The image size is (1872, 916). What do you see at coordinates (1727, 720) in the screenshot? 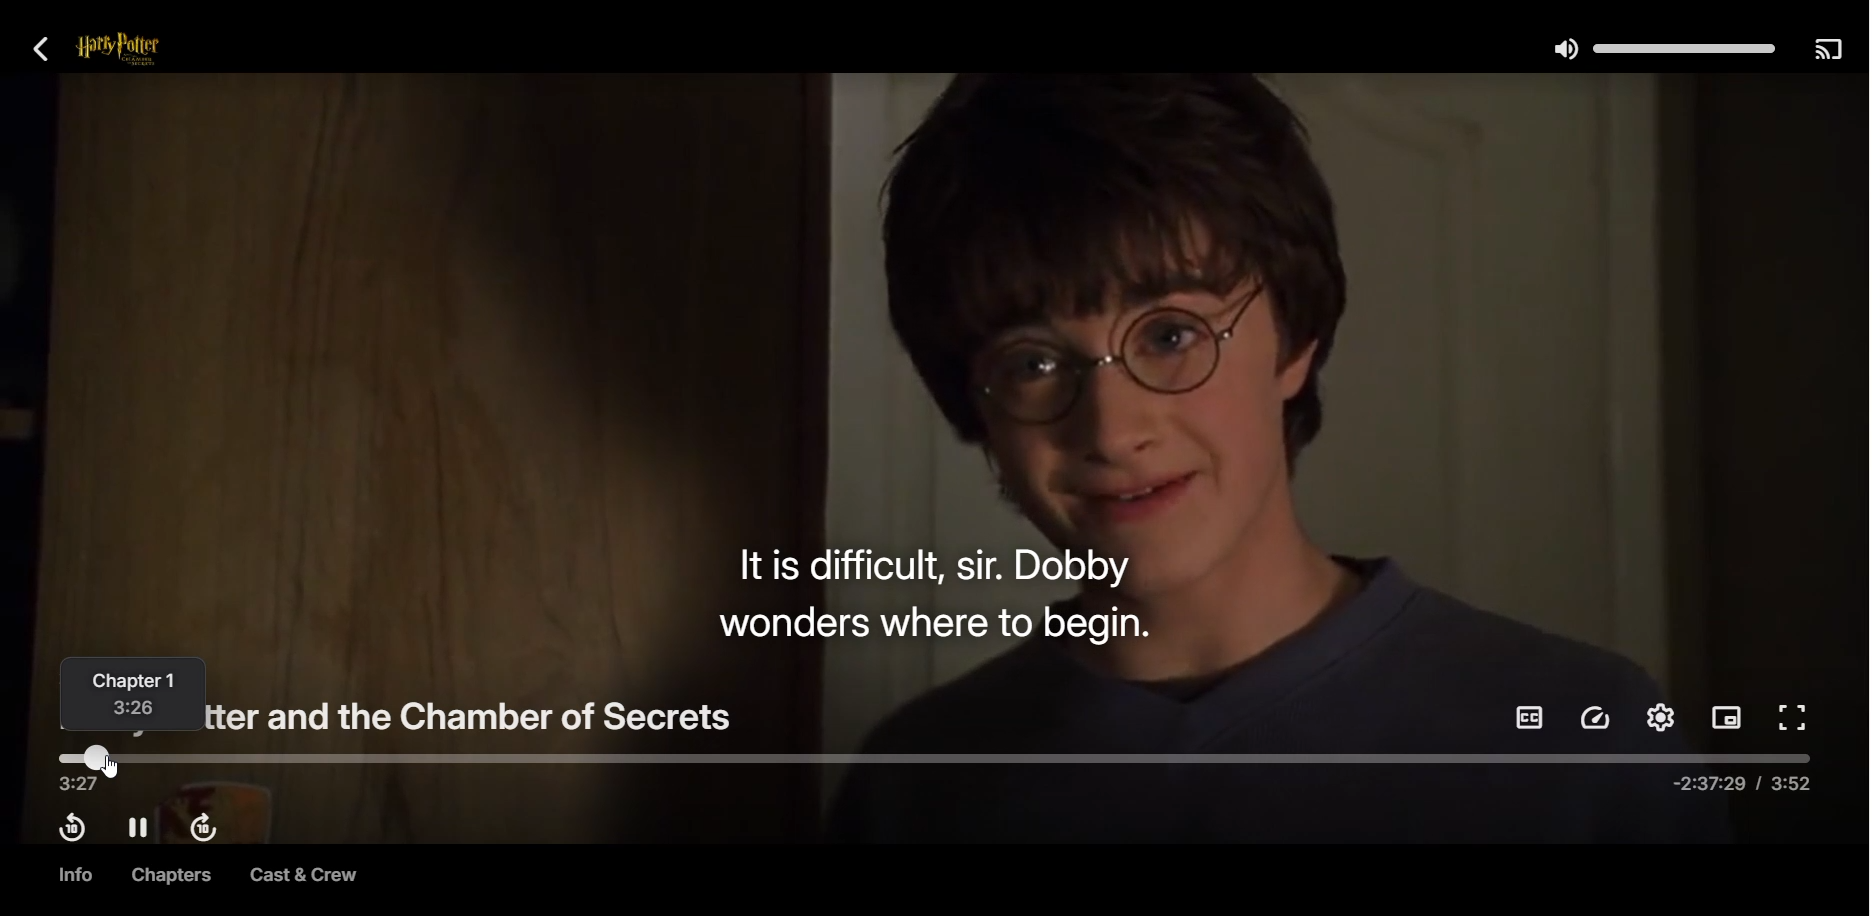
I see `Picture in picture` at bounding box center [1727, 720].